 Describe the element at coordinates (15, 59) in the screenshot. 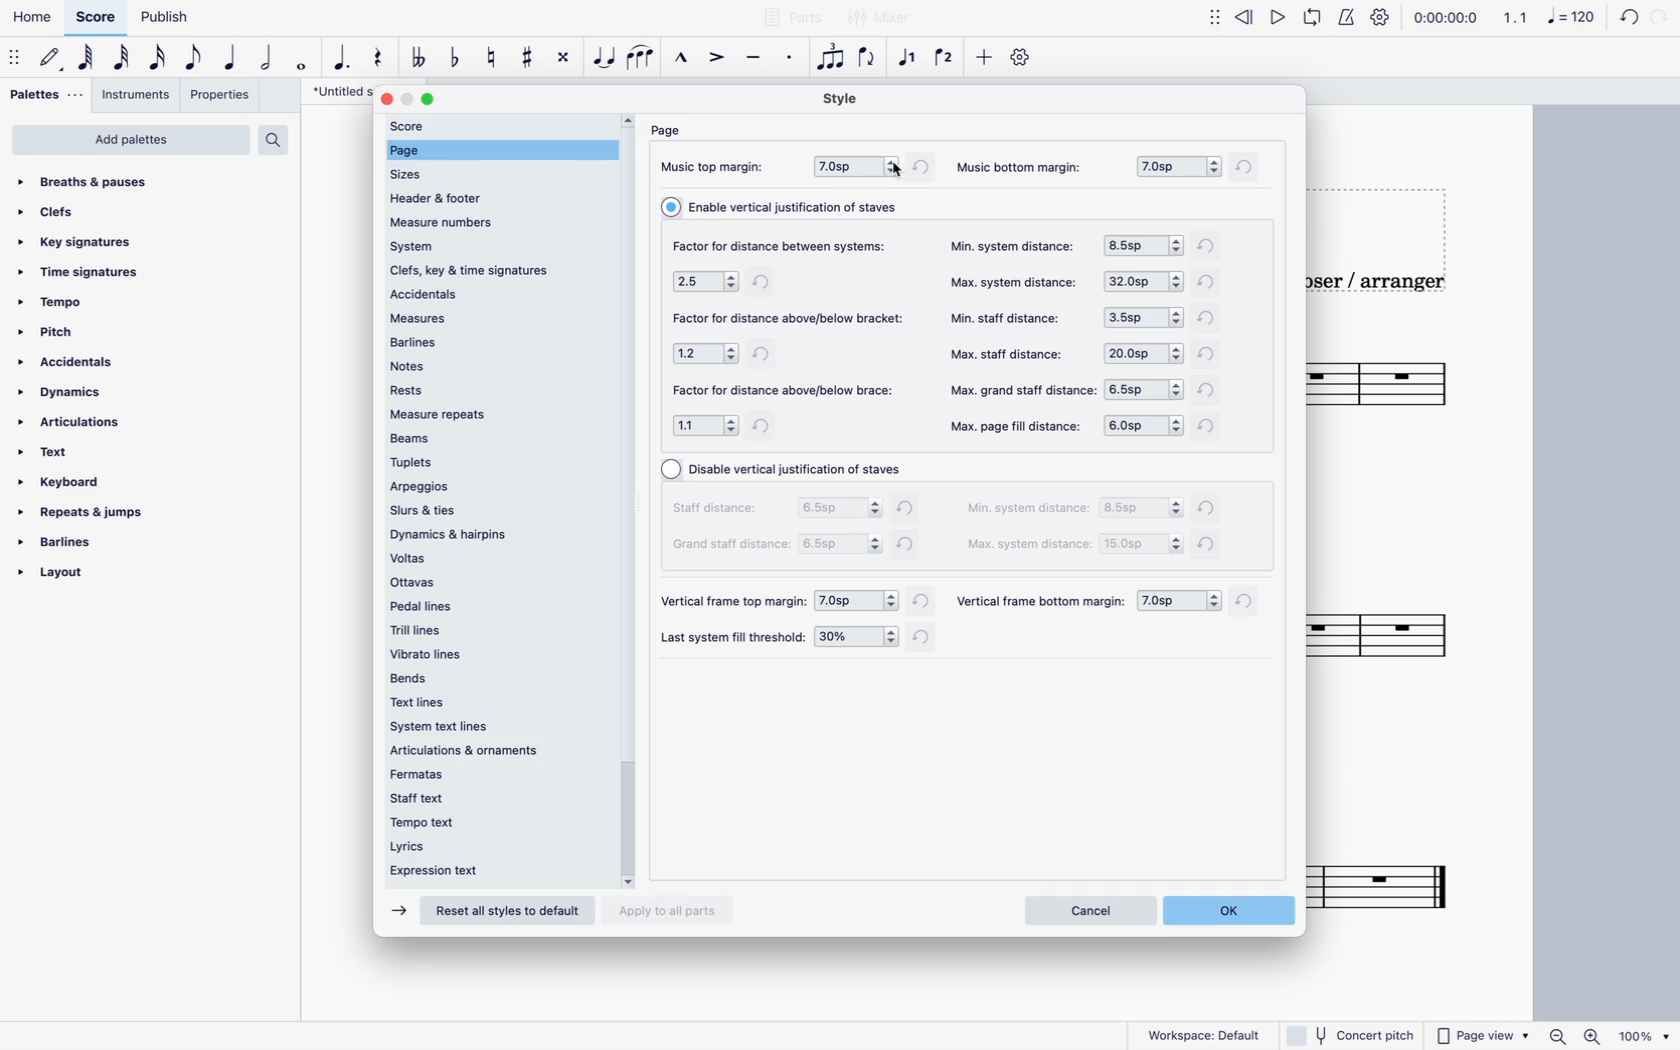

I see `move` at that location.